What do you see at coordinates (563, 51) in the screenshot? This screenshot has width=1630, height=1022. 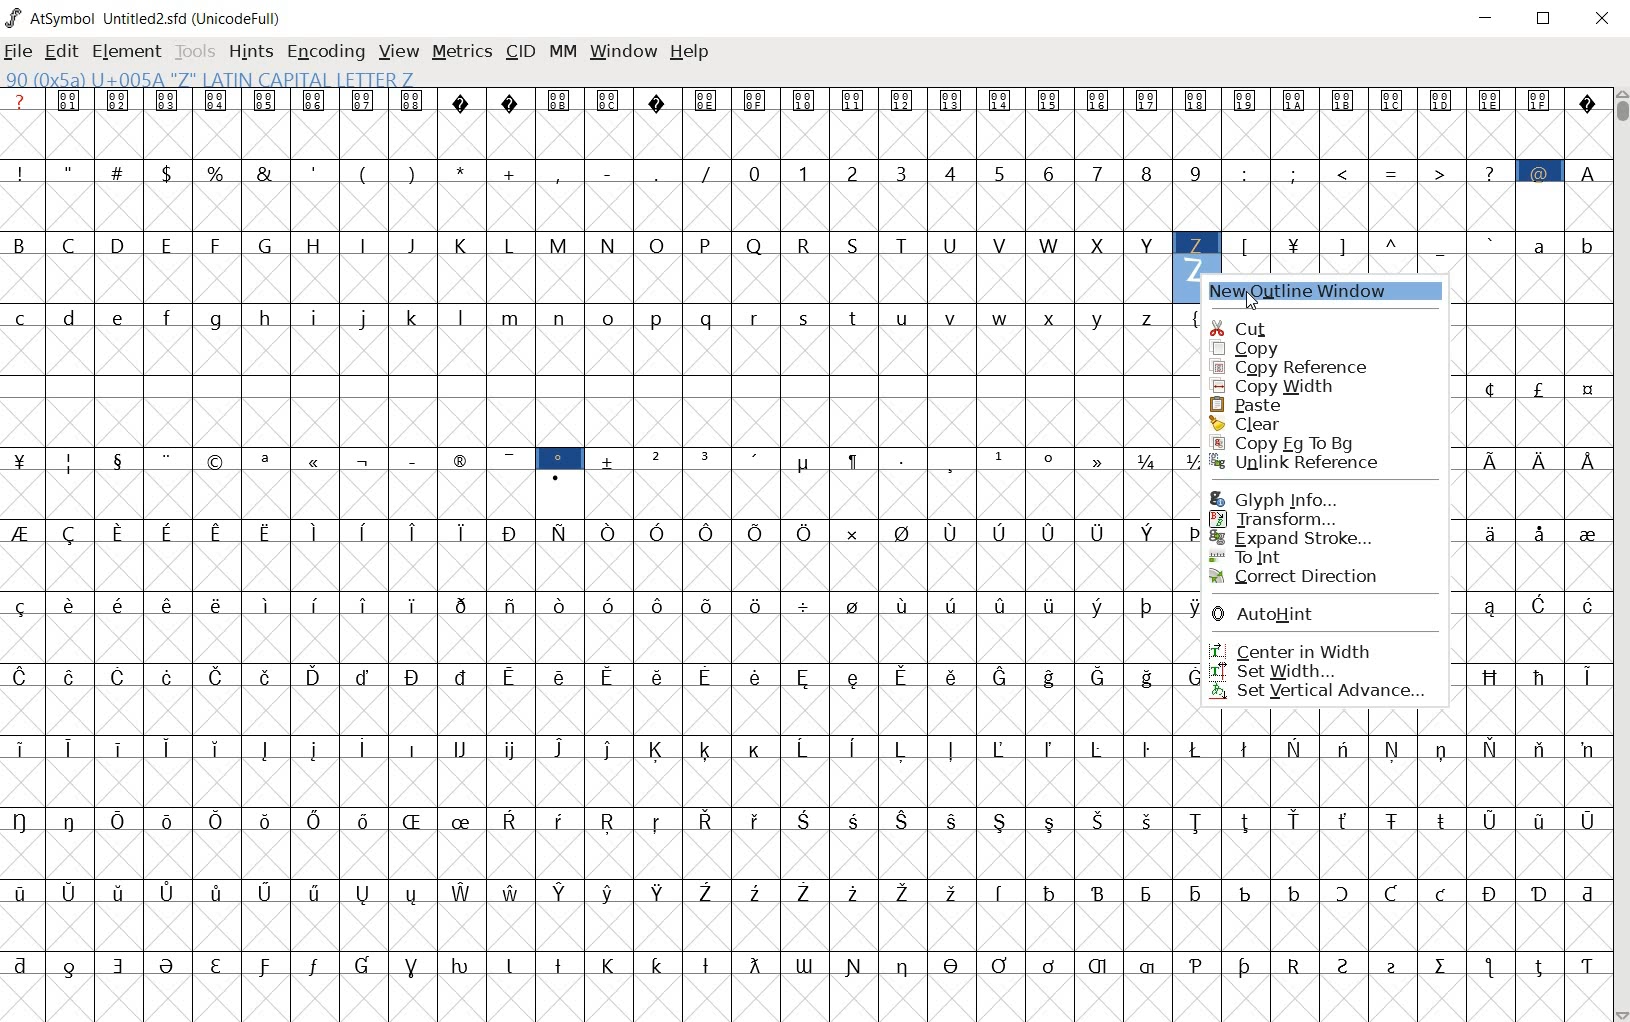 I see `mm` at bounding box center [563, 51].